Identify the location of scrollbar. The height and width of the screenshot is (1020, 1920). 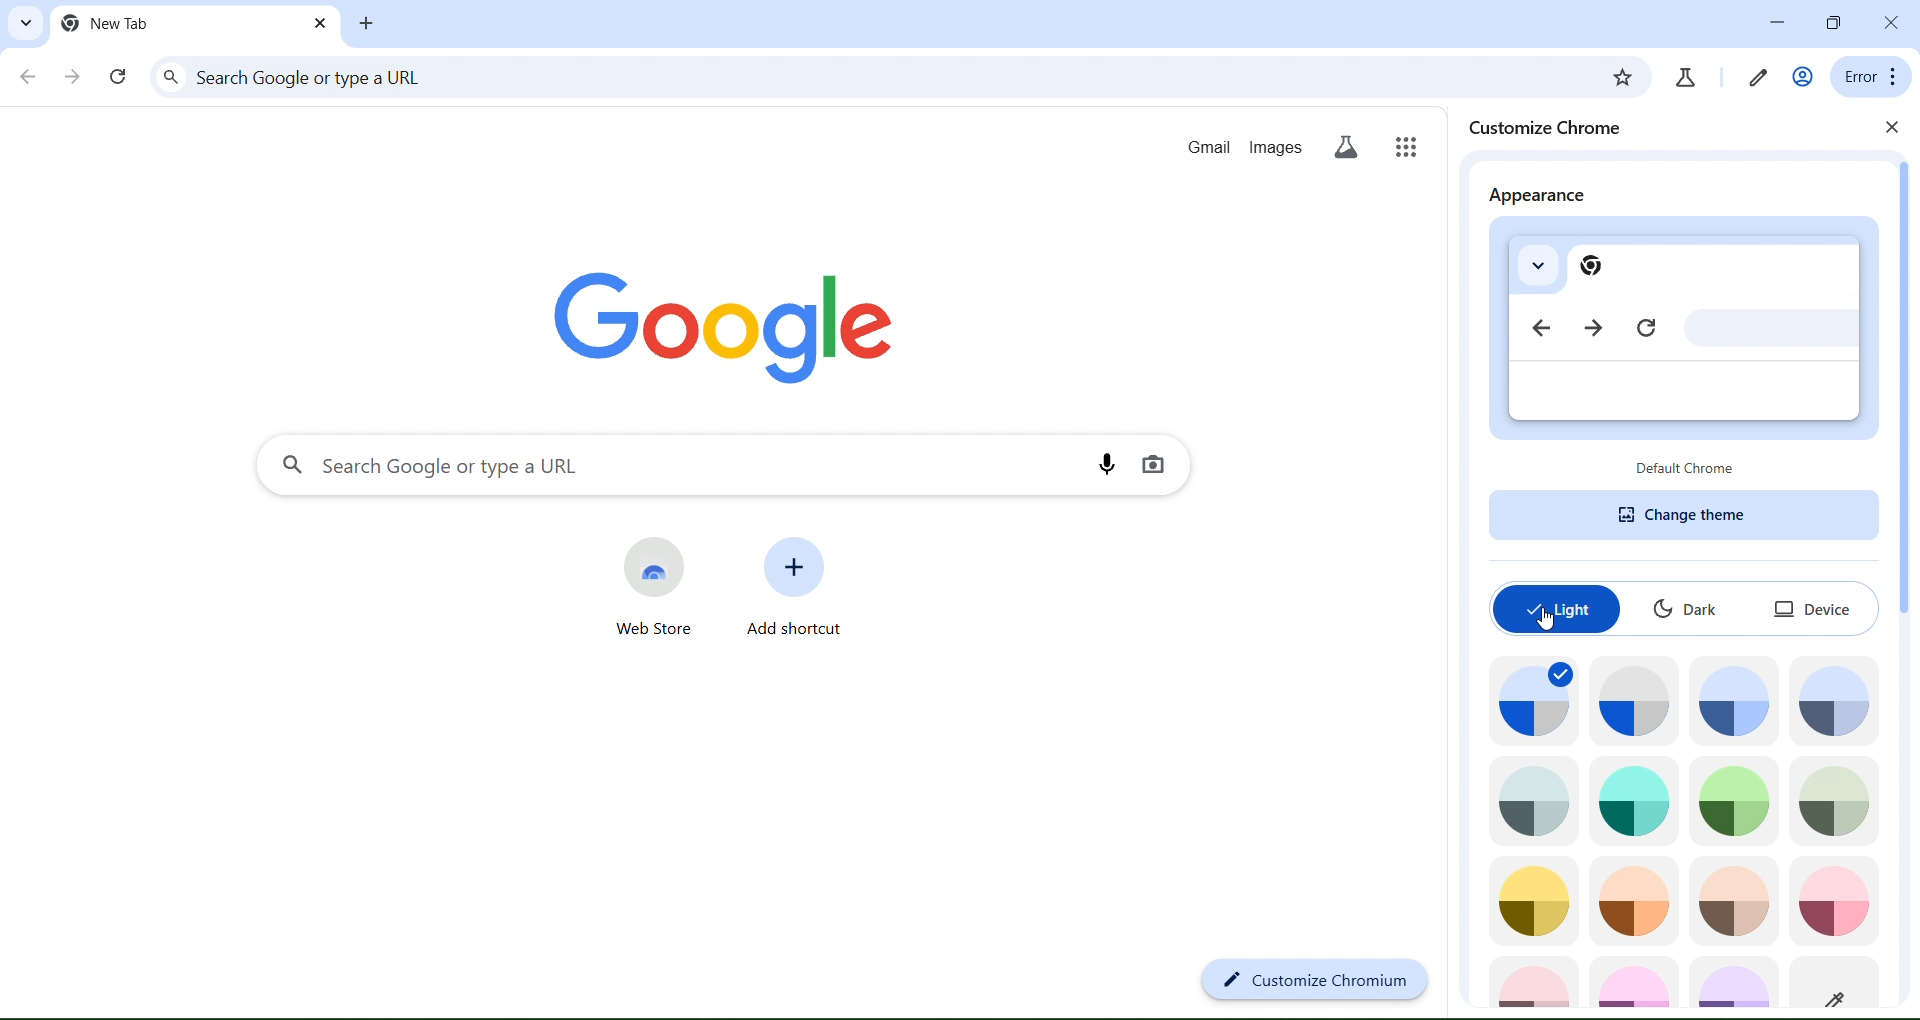
(1902, 392).